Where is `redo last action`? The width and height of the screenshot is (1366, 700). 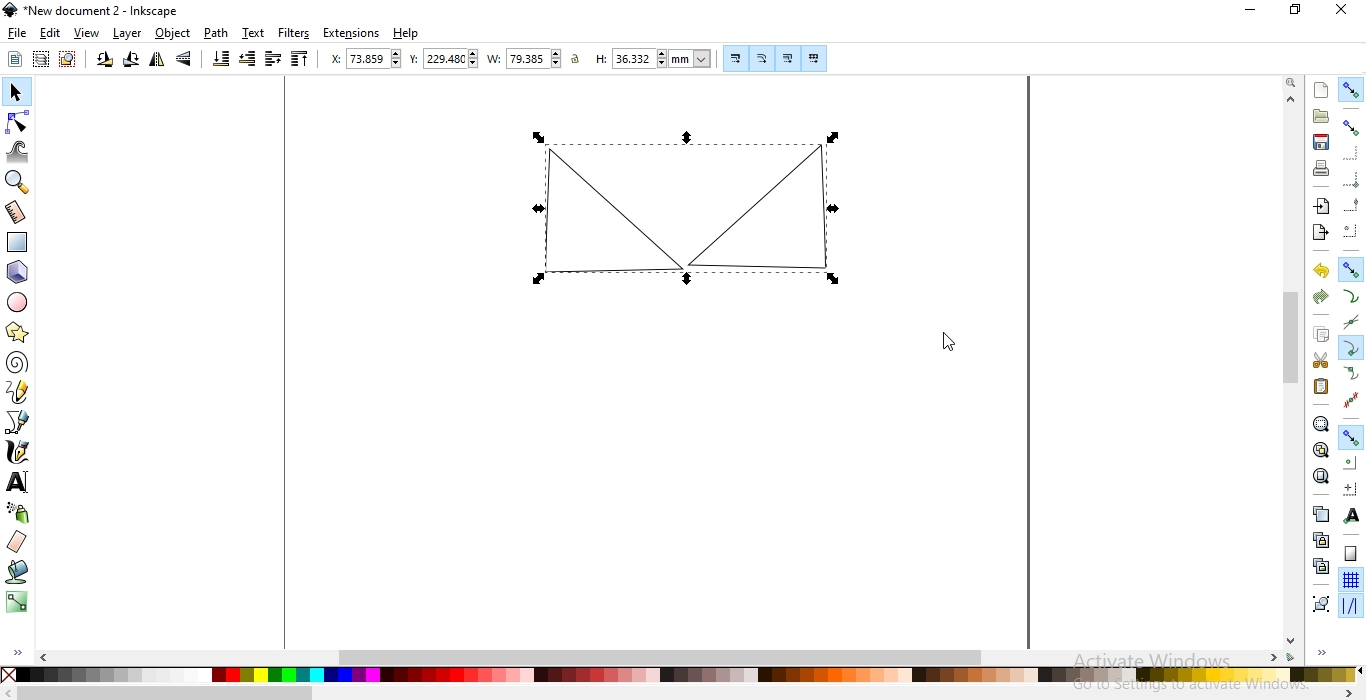 redo last action is located at coordinates (1320, 298).